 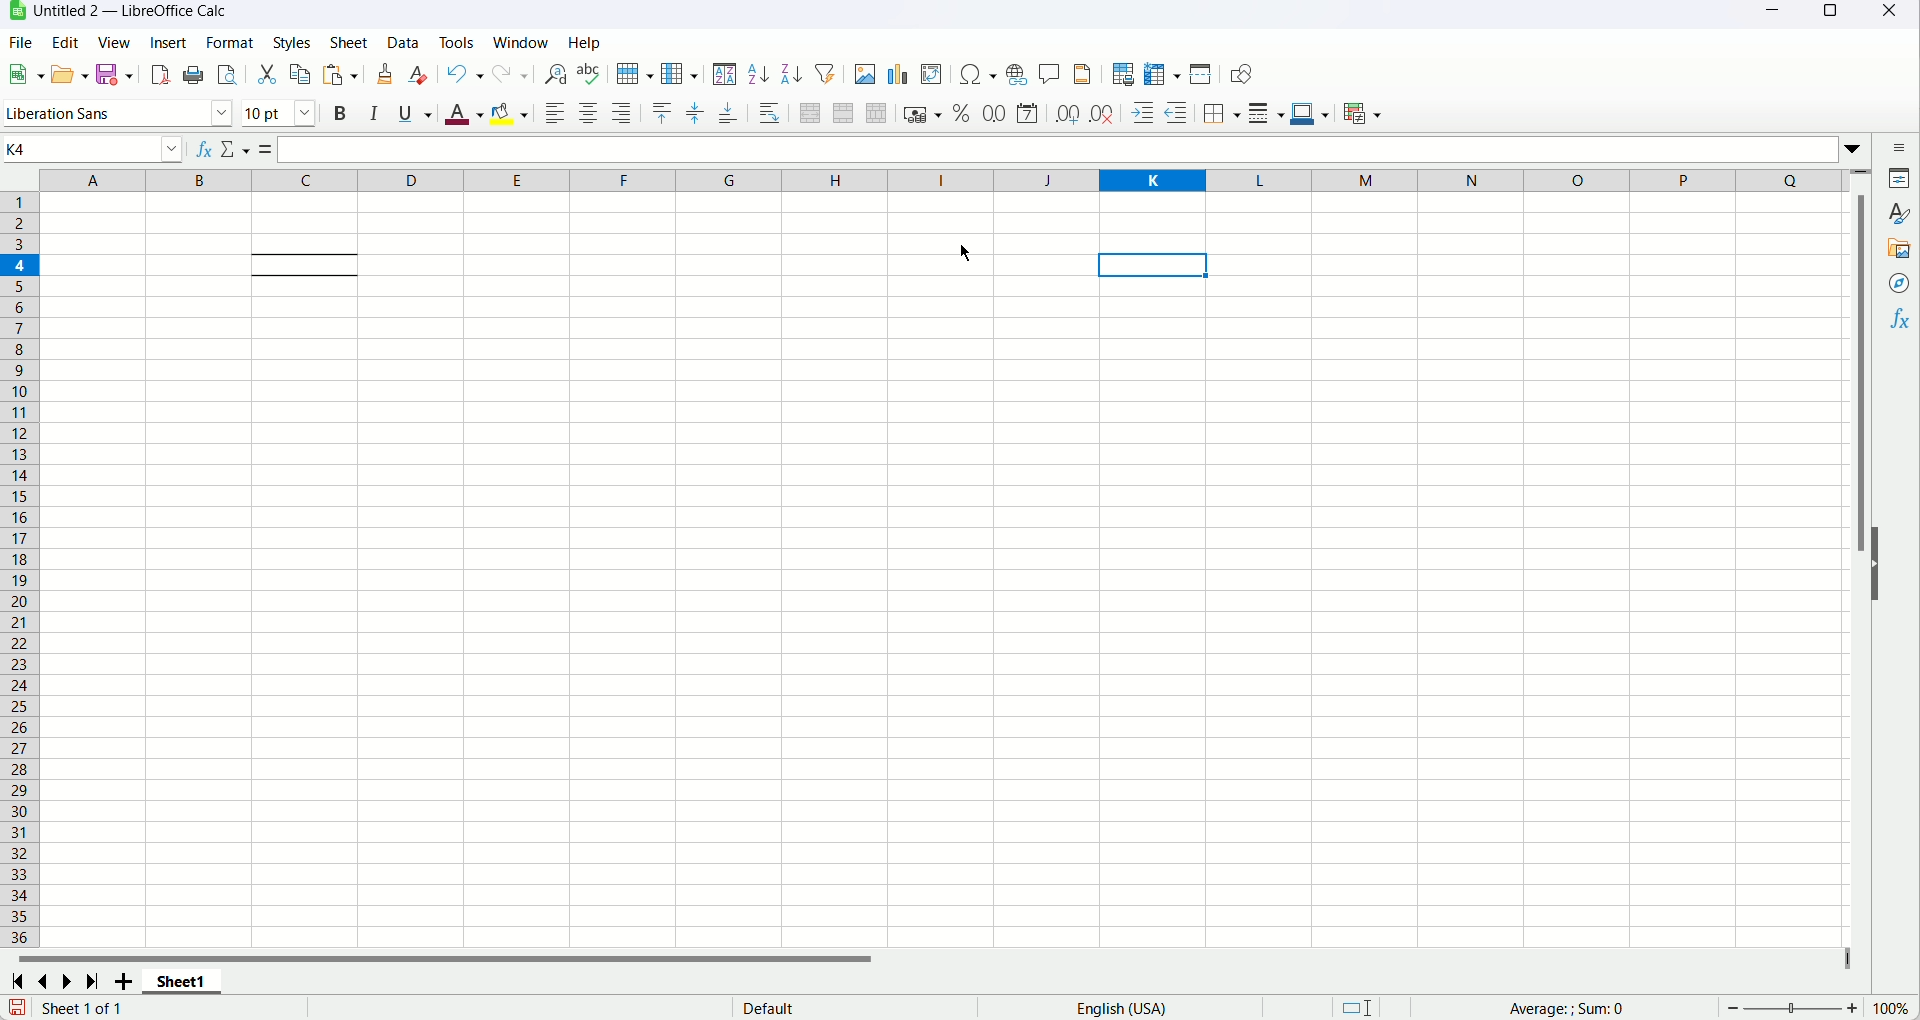 I want to click on Hide, so click(x=1883, y=576).